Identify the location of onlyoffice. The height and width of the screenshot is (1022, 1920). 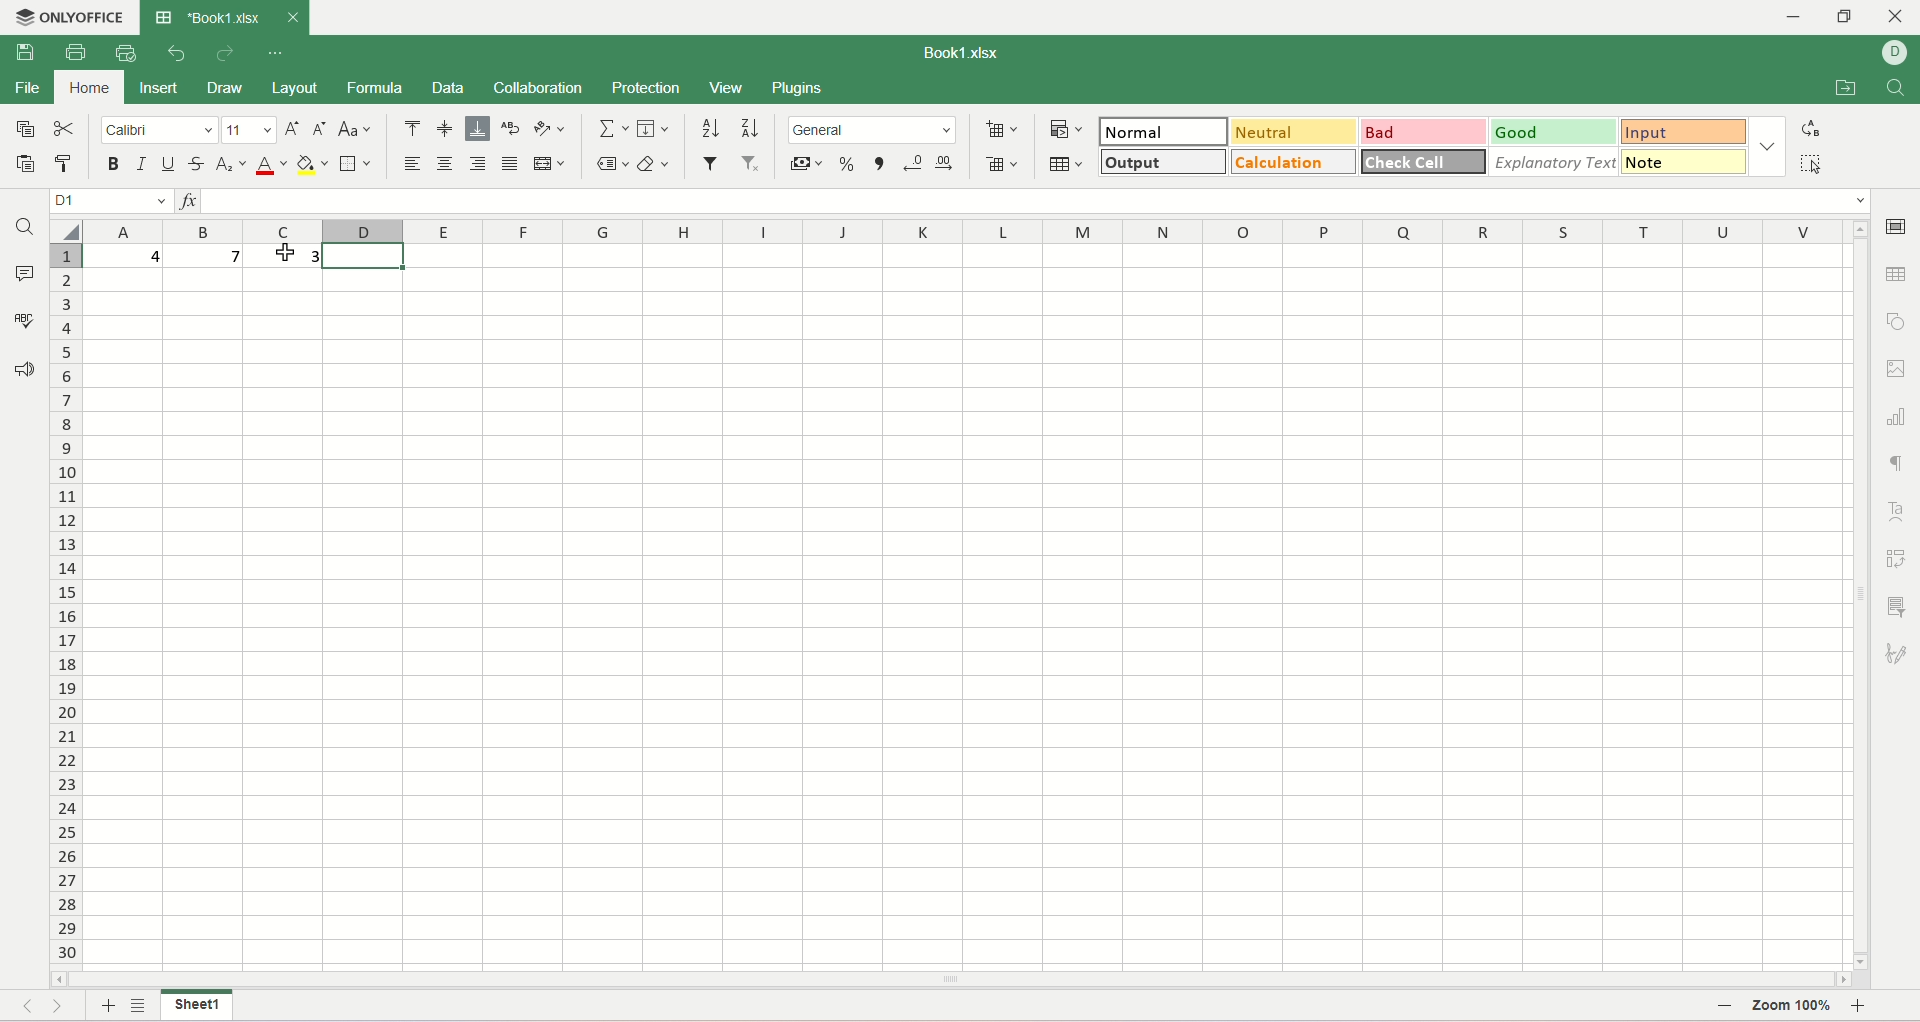
(85, 14).